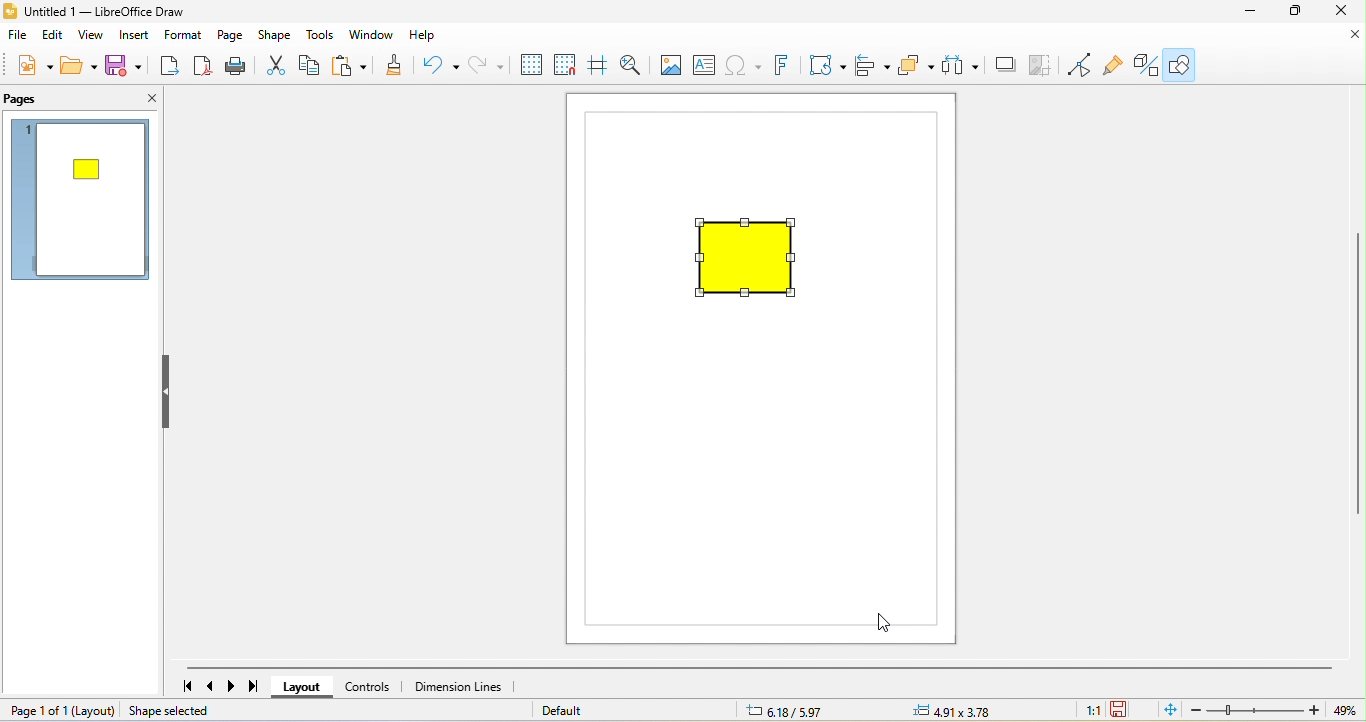 This screenshot has width=1366, height=722. Describe the element at coordinates (1183, 63) in the screenshot. I see `show draw function` at that location.